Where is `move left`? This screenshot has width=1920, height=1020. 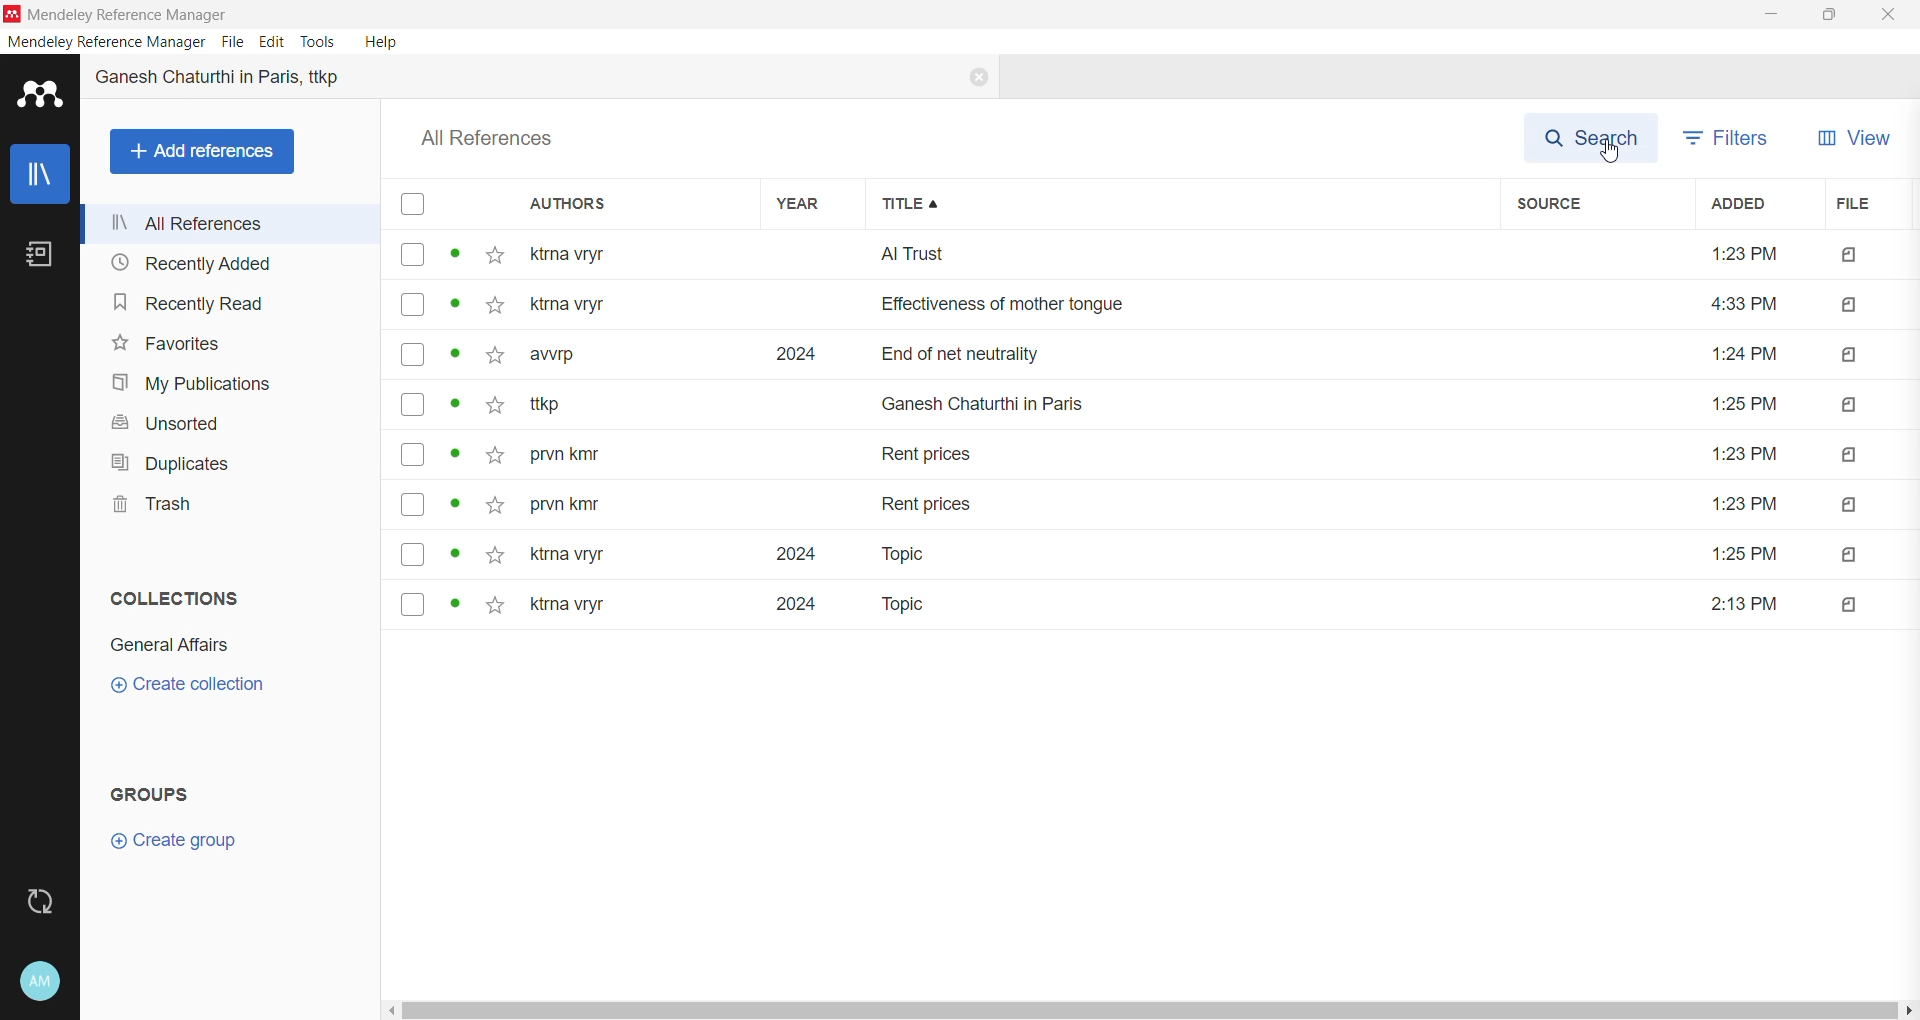
move left is located at coordinates (390, 1011).